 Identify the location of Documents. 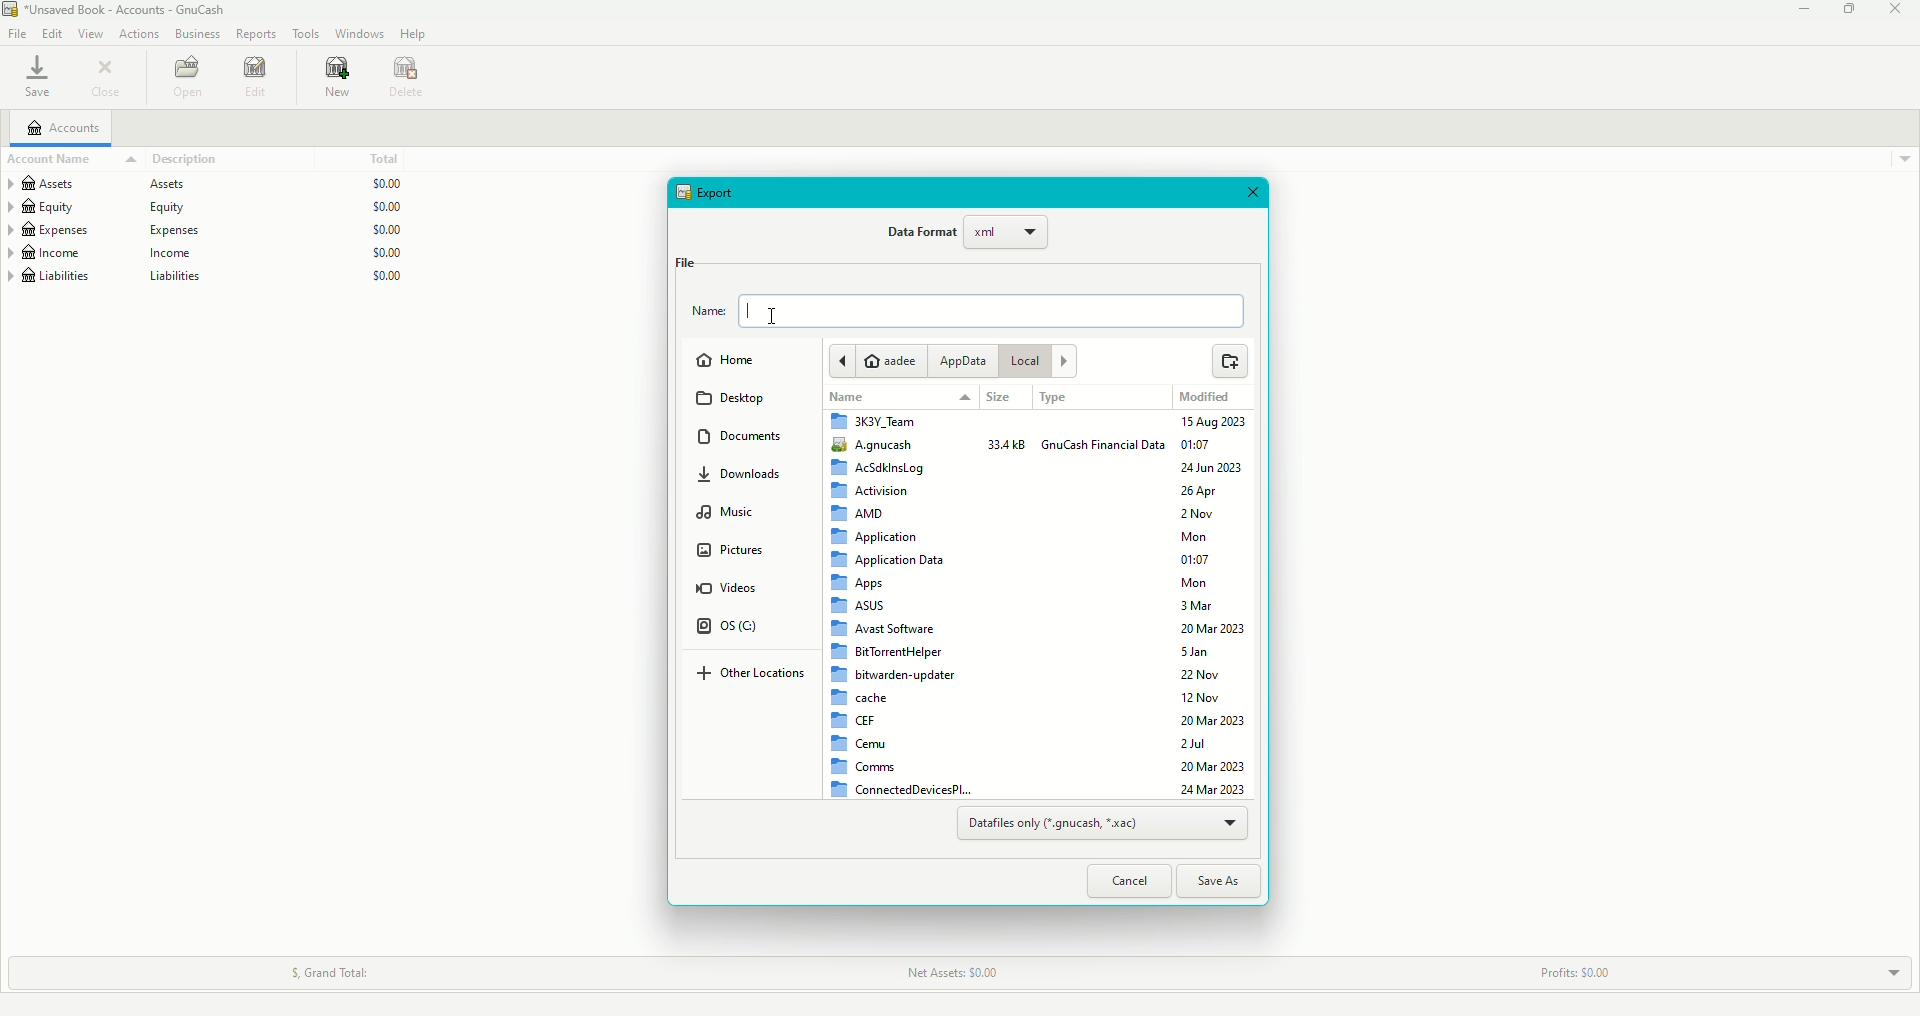
(749, 439).